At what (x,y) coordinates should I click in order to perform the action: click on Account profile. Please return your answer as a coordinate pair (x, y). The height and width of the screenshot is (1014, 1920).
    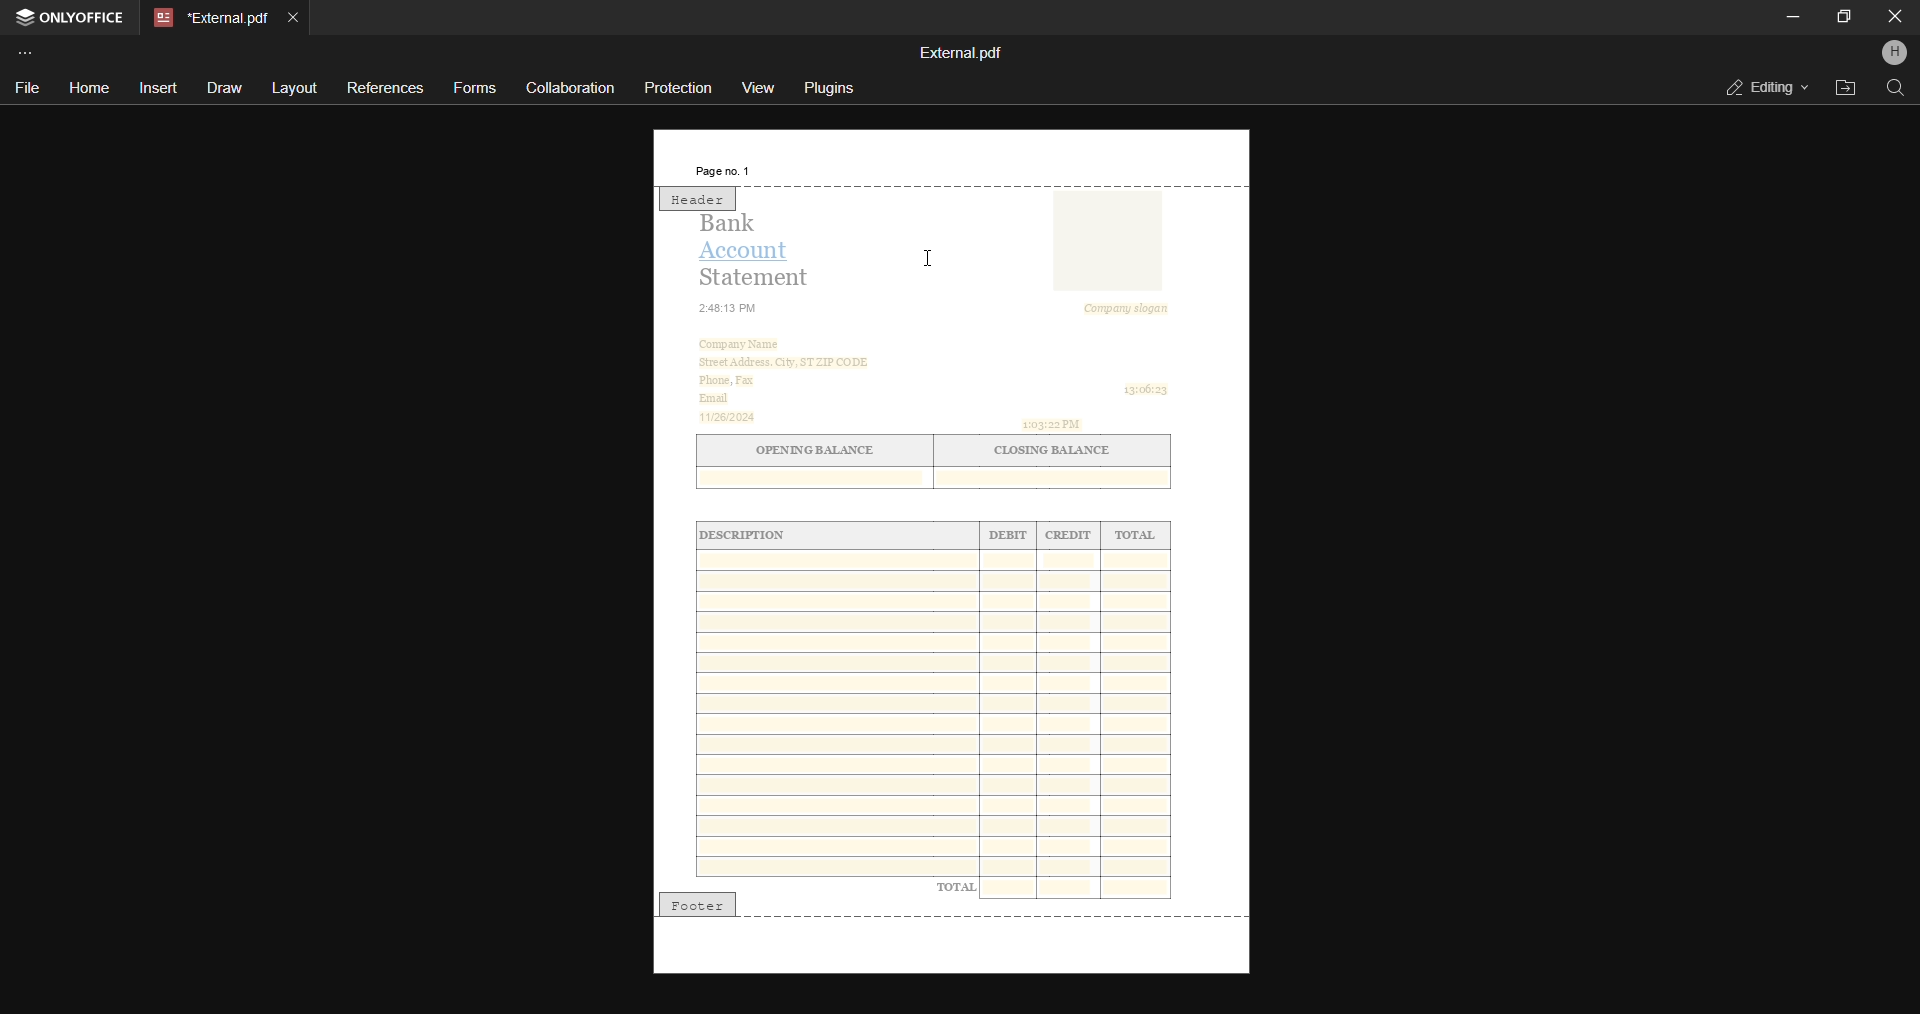
    Looking at the image, I should click on (1893, 55).